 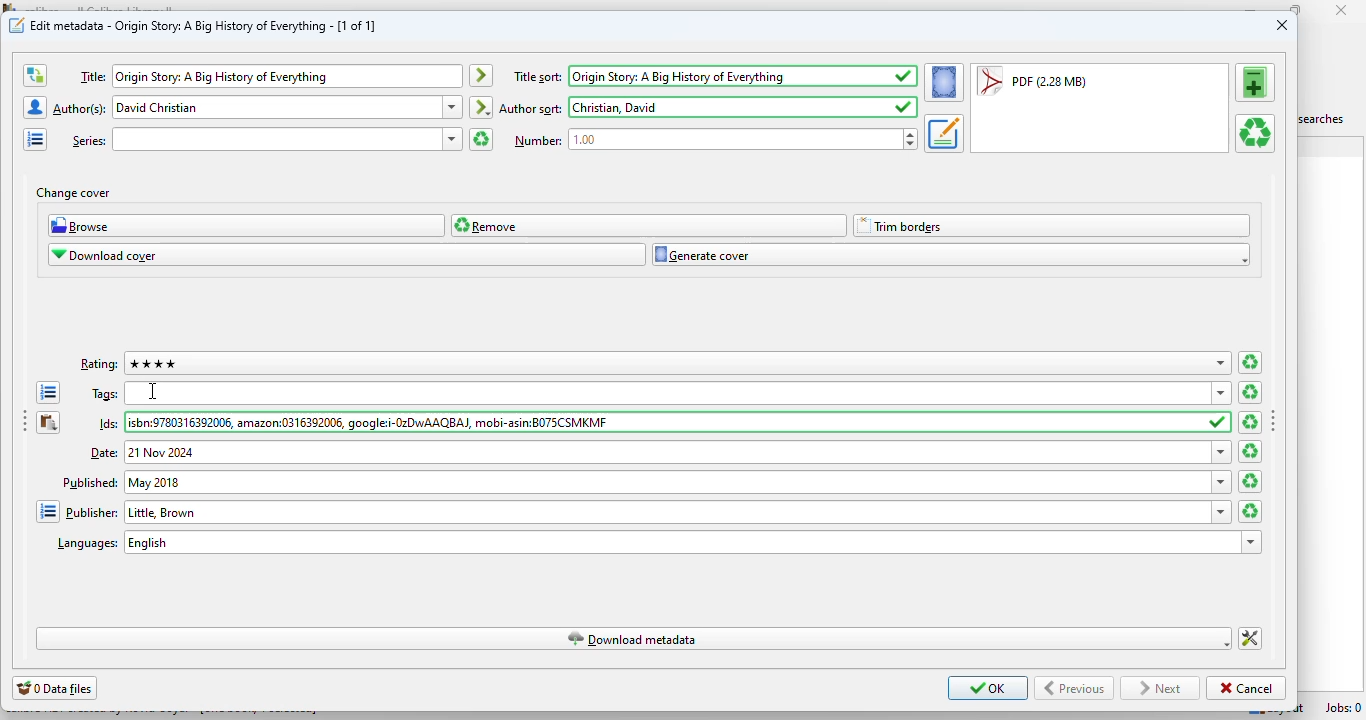 What do you see at coordinates (100, 365) in the screenshot?
I see `text` at bounding box center [100, 365].